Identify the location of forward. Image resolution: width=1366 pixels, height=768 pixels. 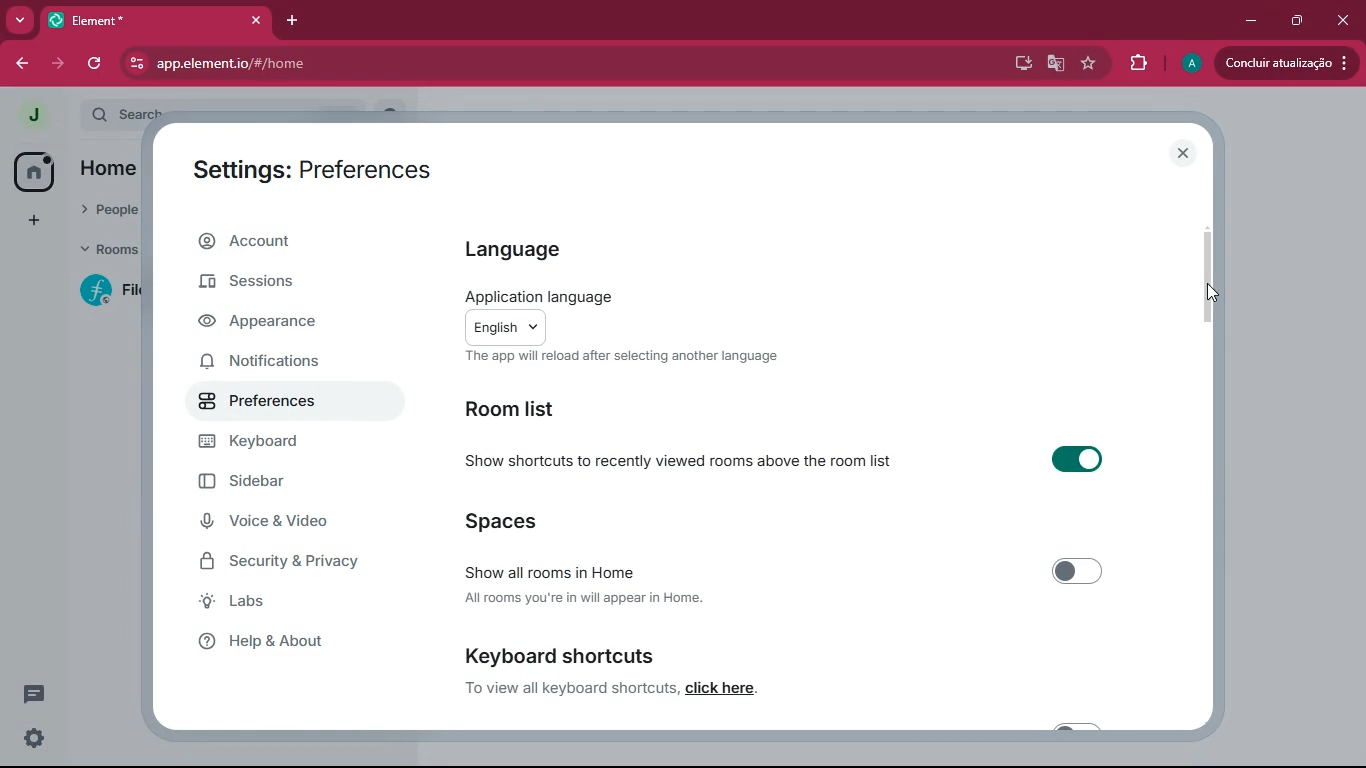
(58, 66).